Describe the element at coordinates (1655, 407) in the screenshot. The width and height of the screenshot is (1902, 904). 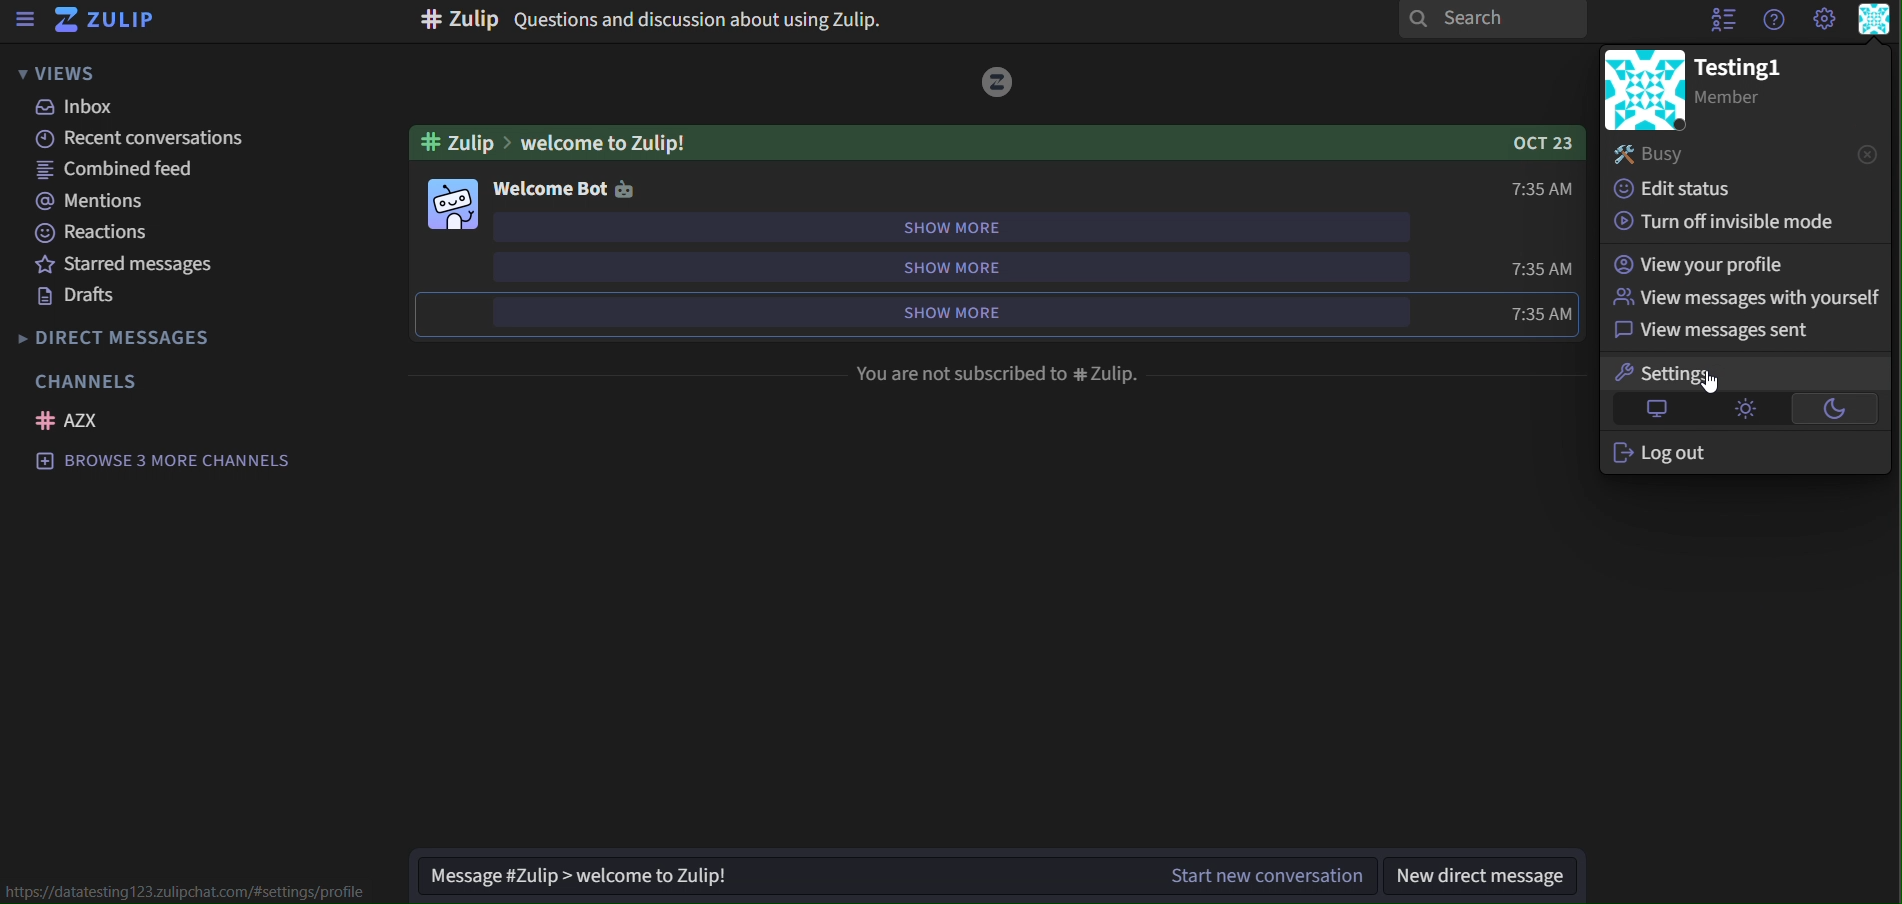
I see `default theme` at that location.